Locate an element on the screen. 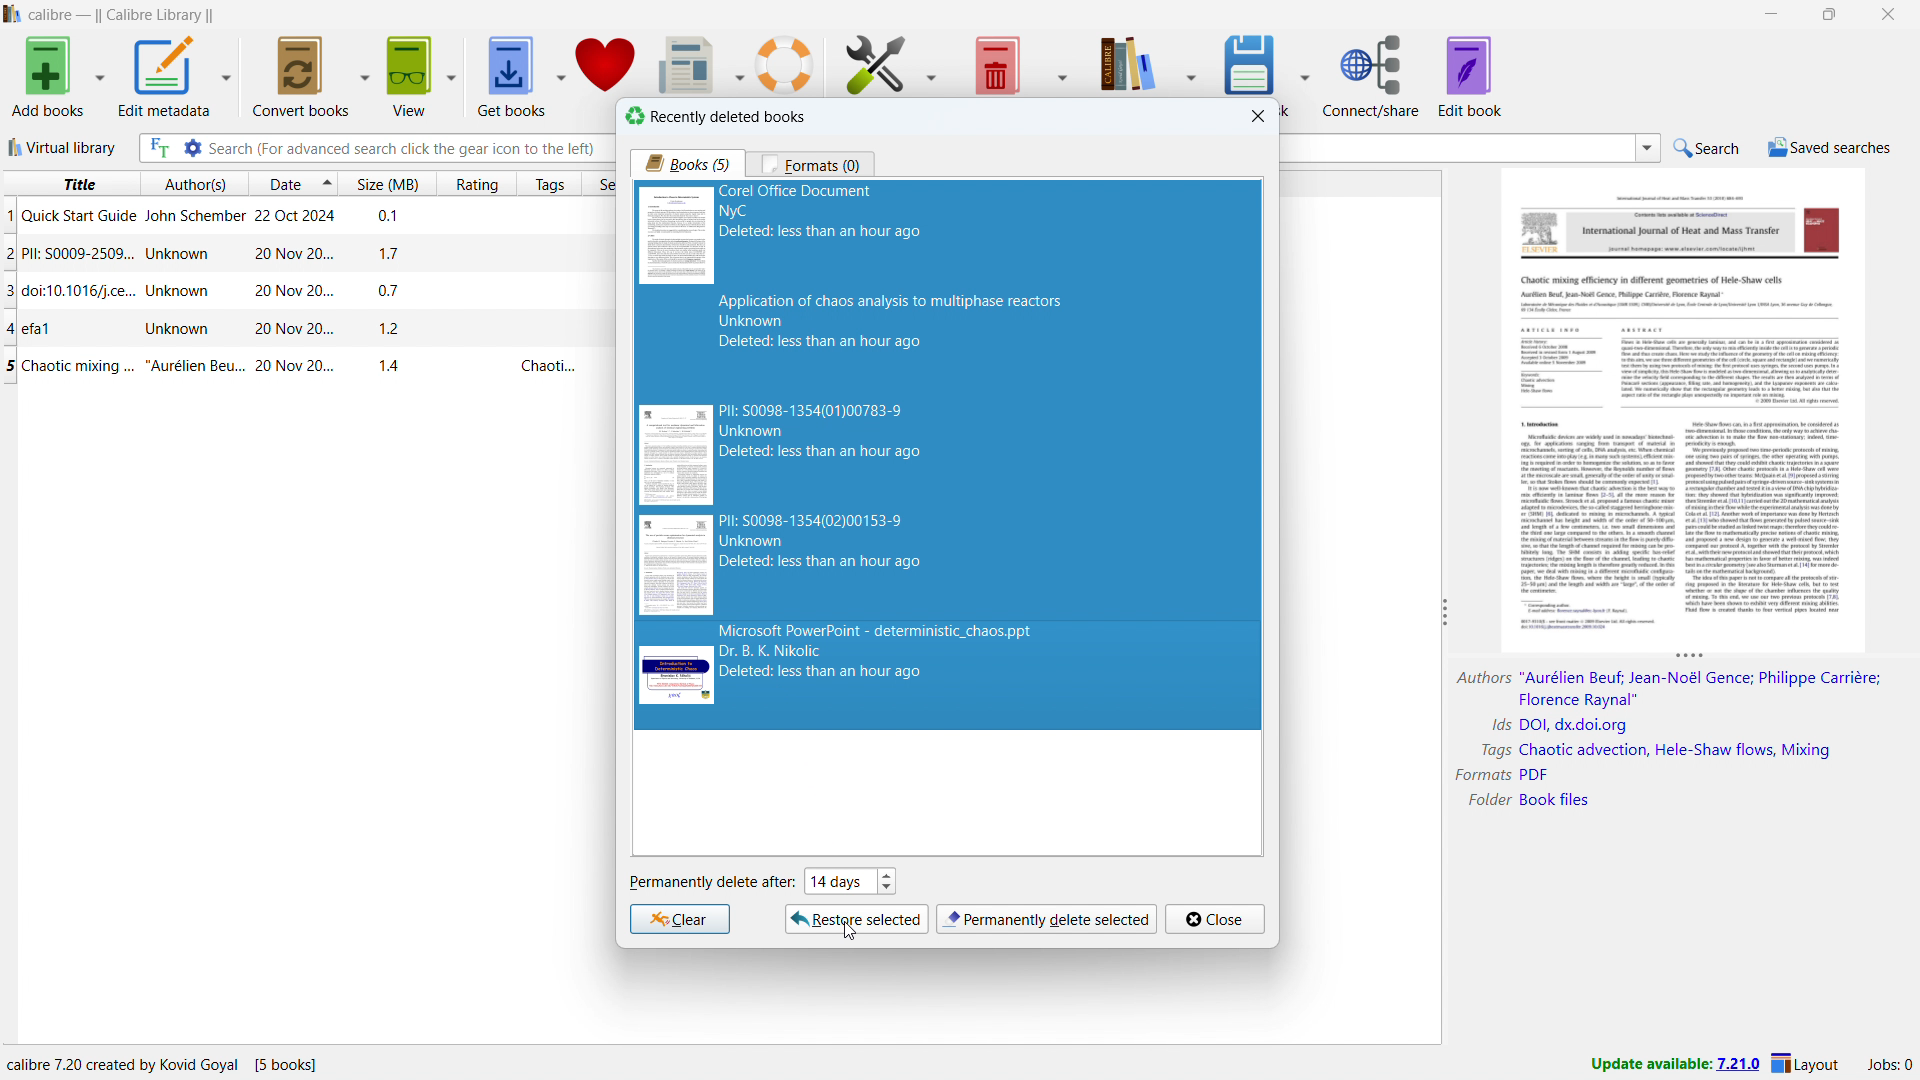 The height and width of the screenshot is (1080, 1920). remove books options is located at coordinates (1060, 60).